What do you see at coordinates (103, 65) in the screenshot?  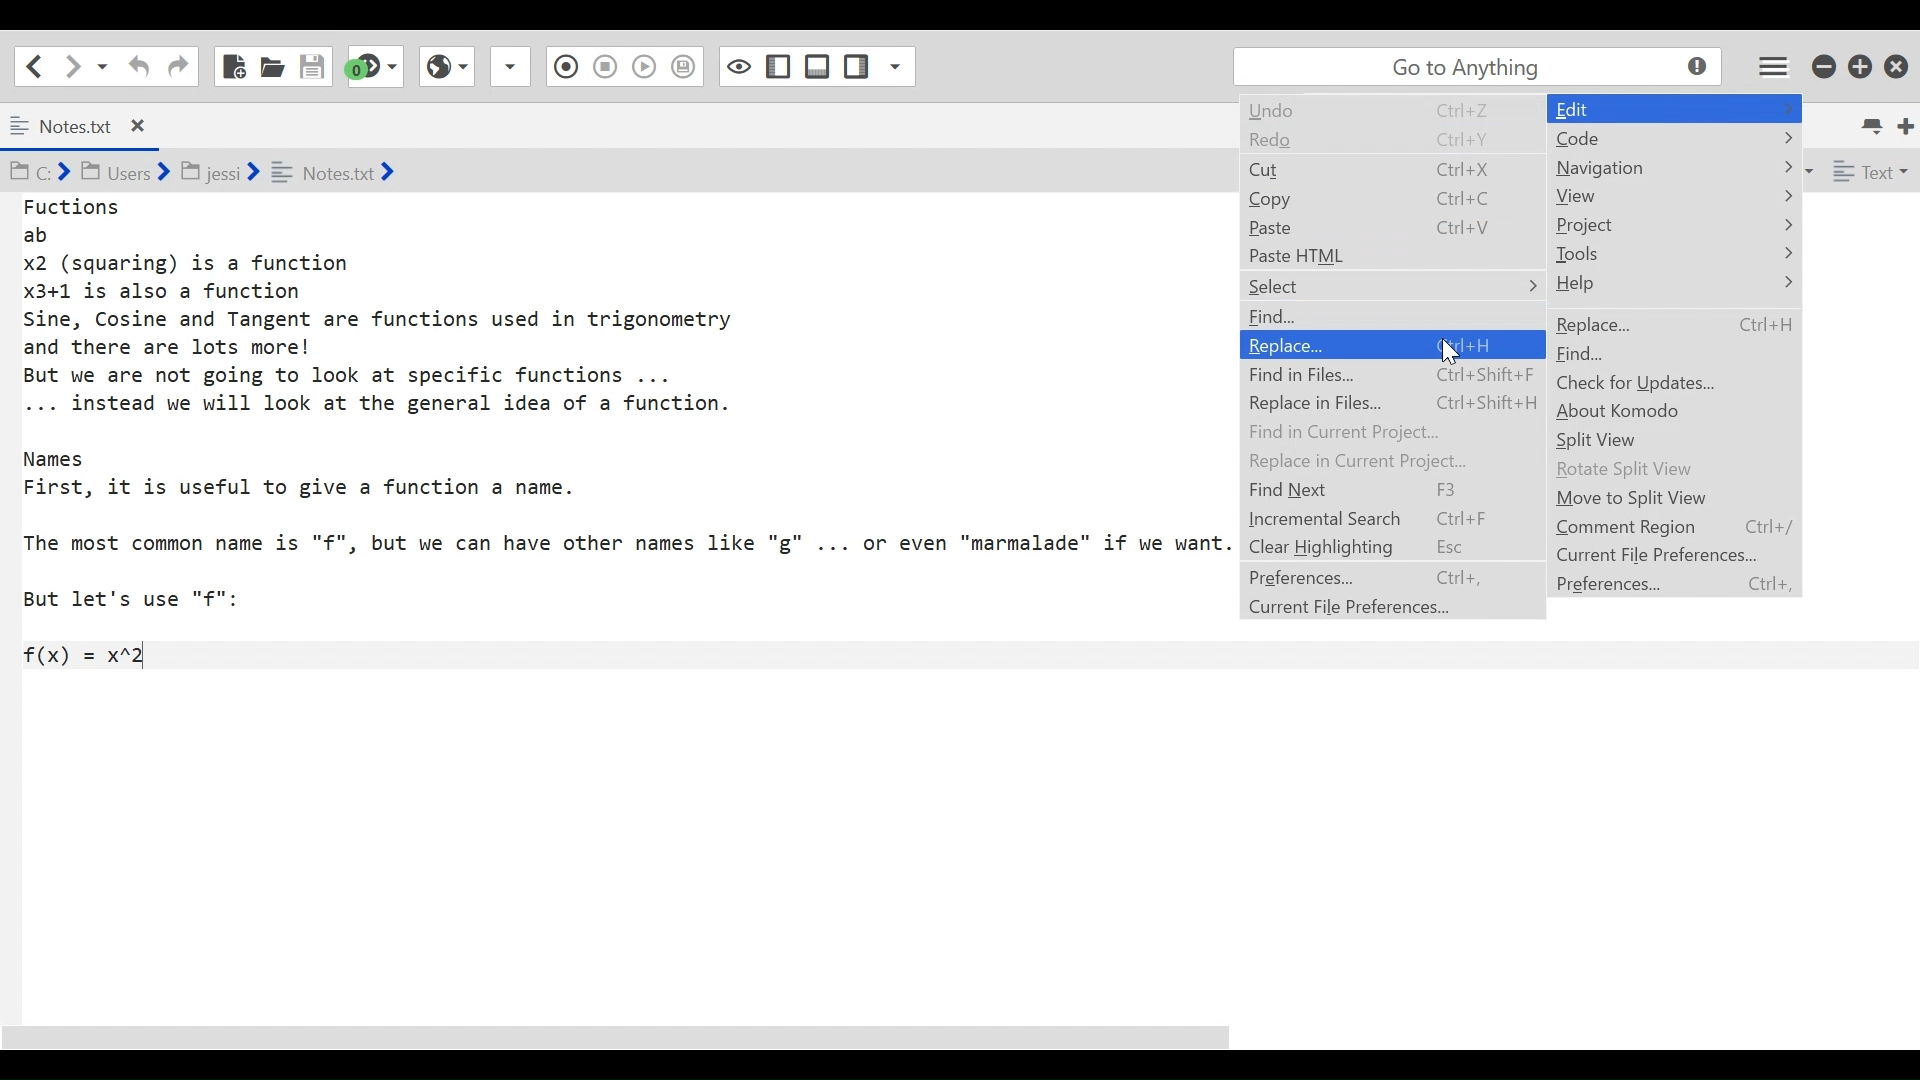 I see `Recent locations` at bounding box center [103, 65].